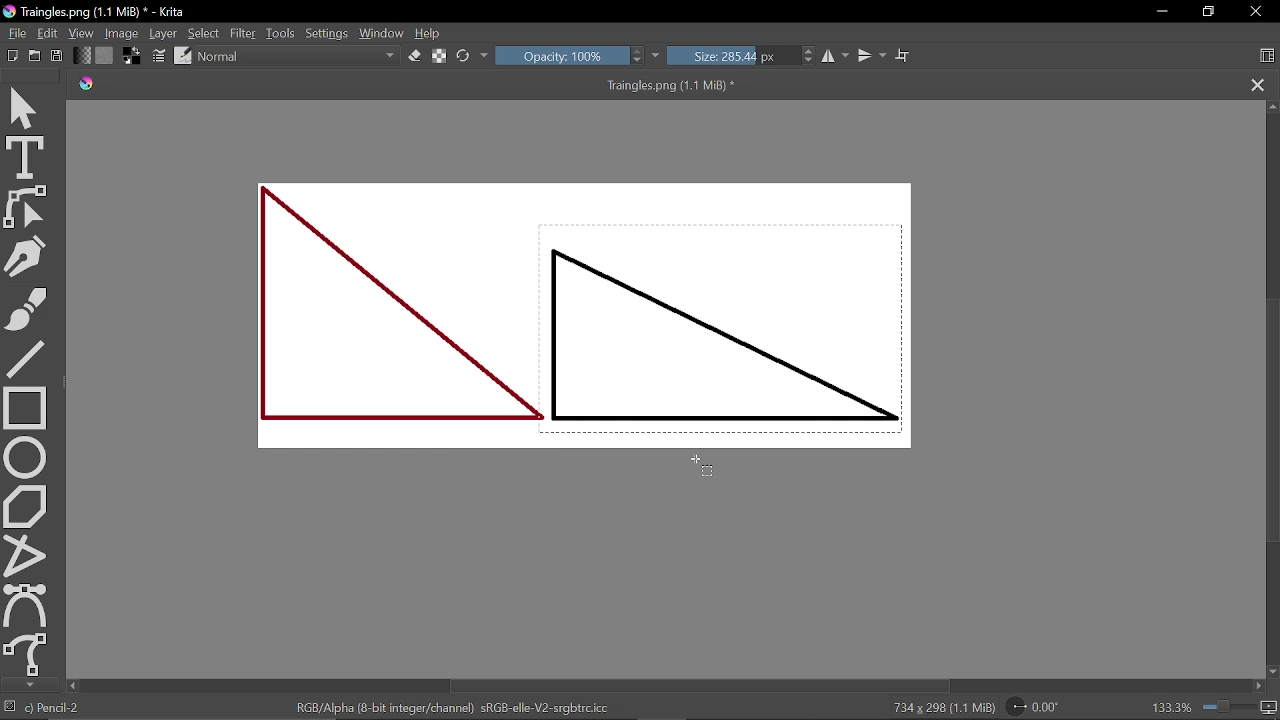 The image size is (1280, 720). What do you see at coordinates (932, 706) in the screenshot?
I see `734 x 298 (1.1 MiB)` at bounding box center [932, 706].